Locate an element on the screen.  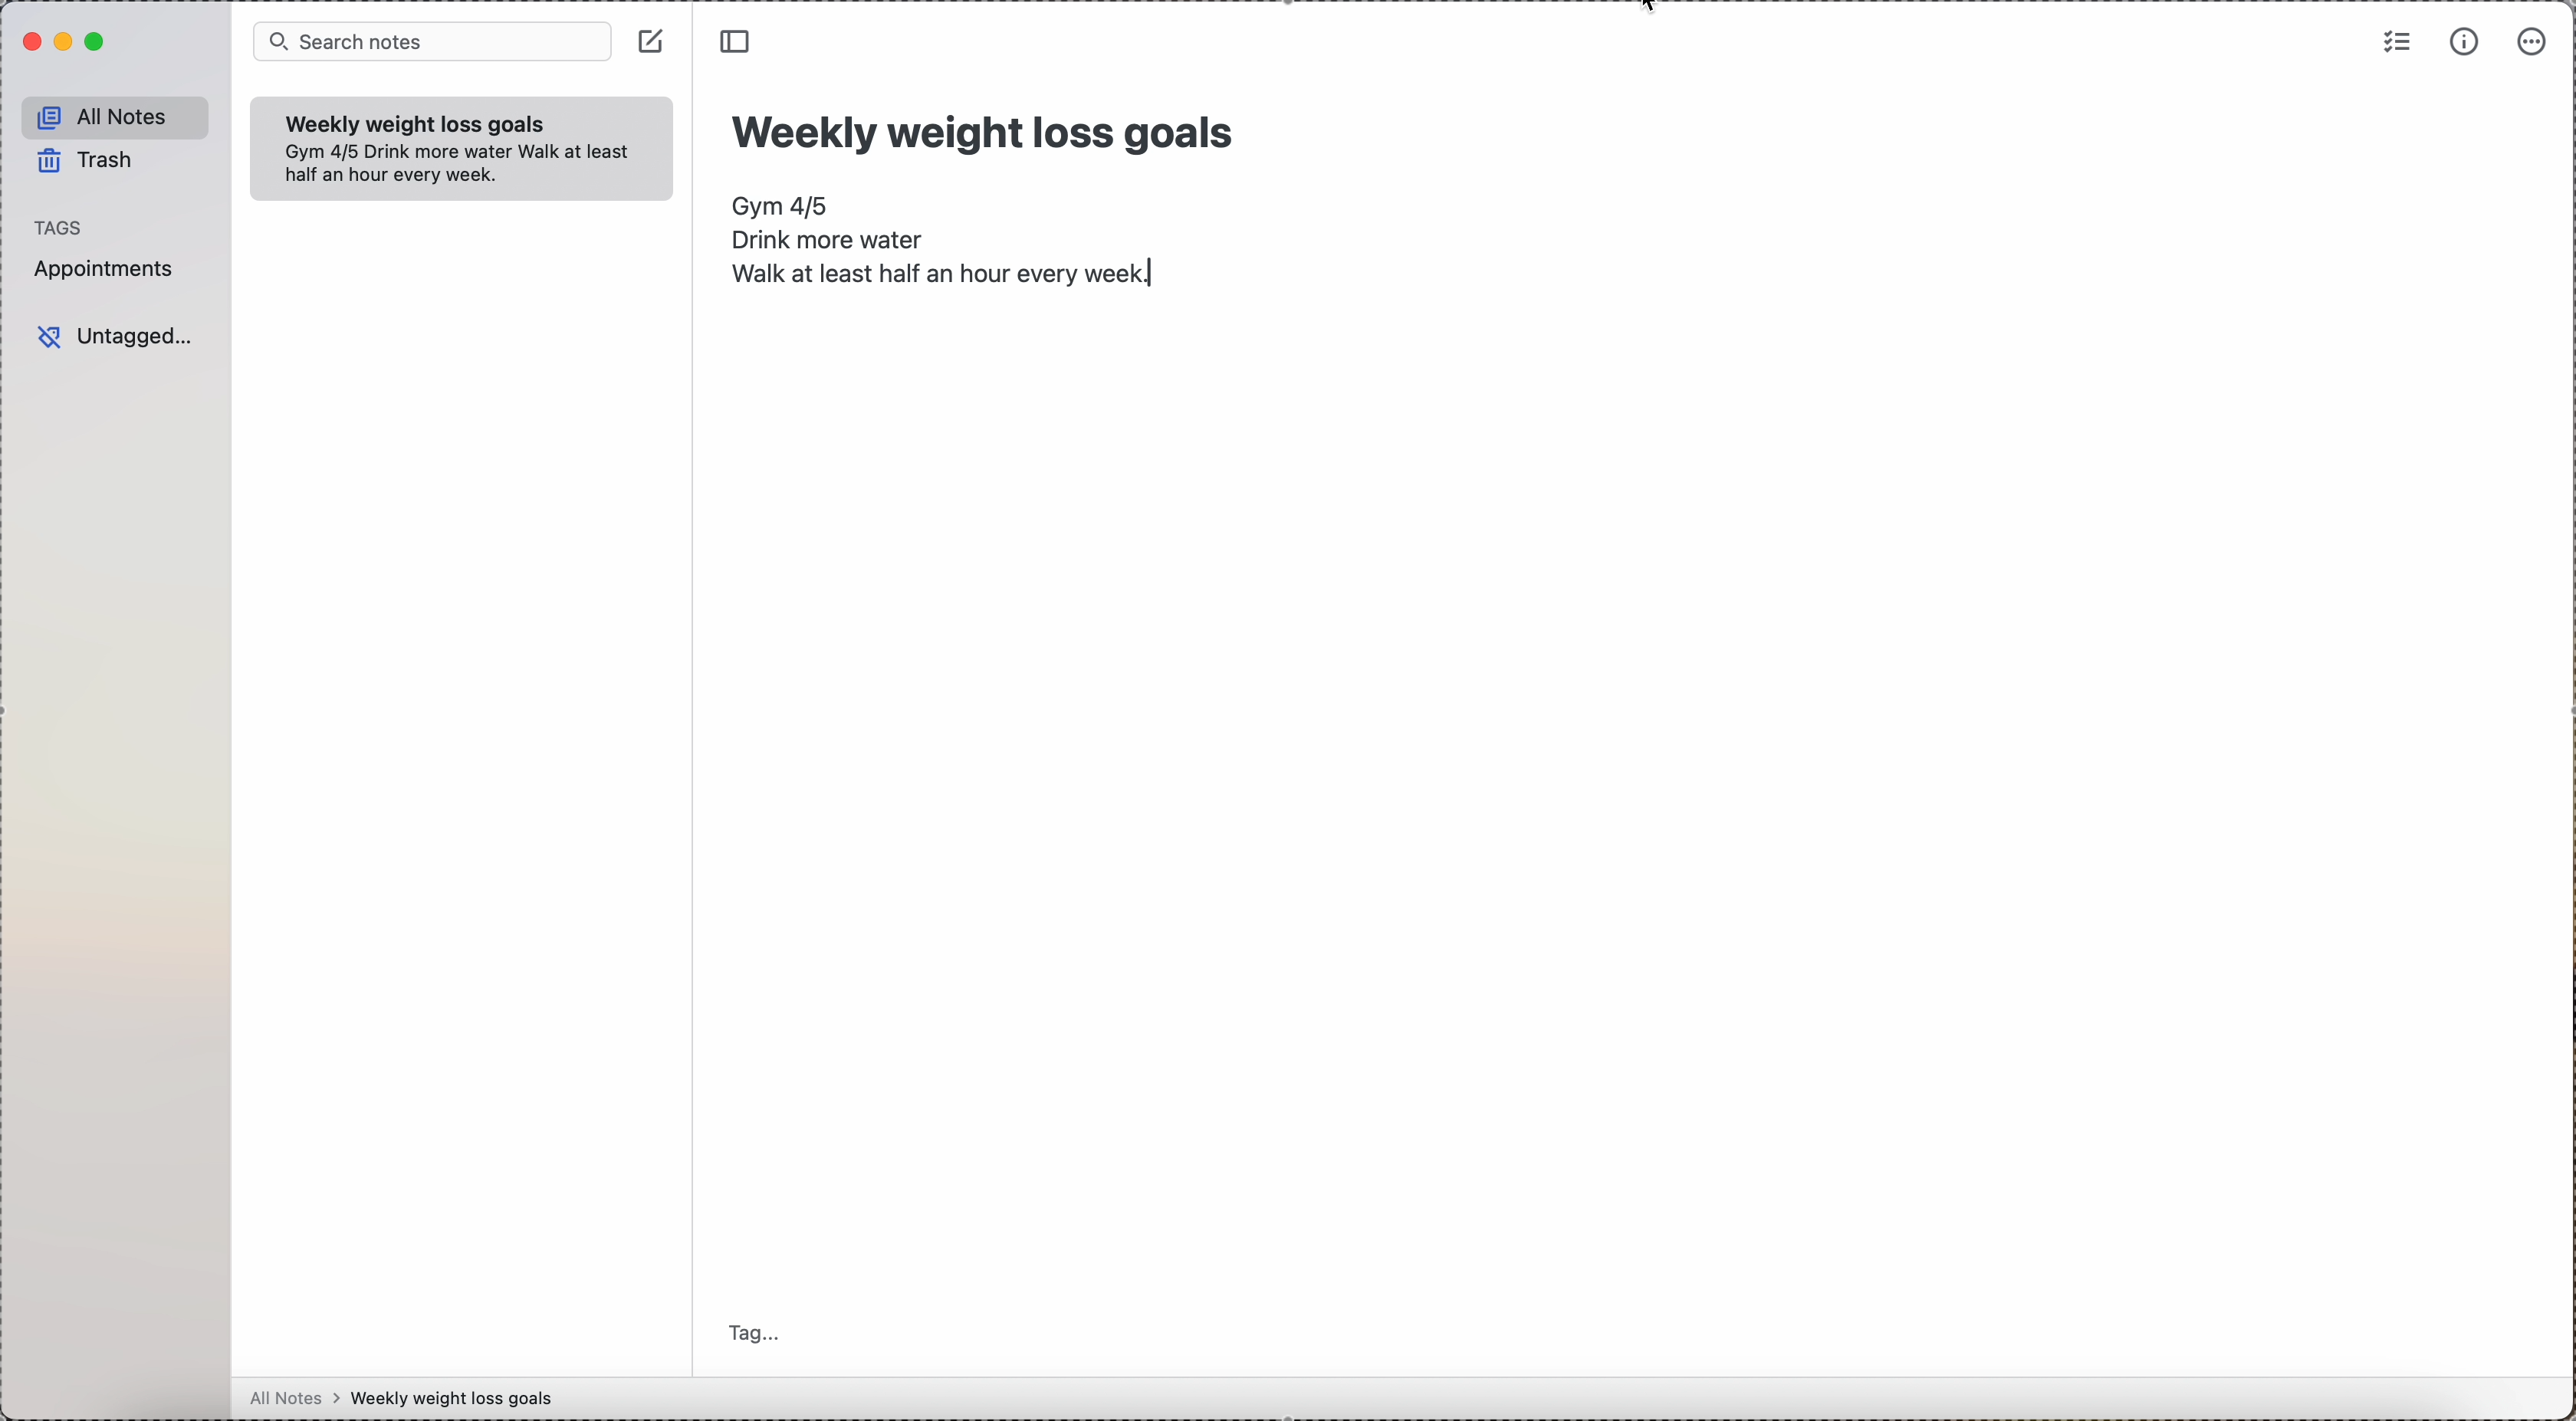
maximize Simplenote is located at coordinates (98, 42).